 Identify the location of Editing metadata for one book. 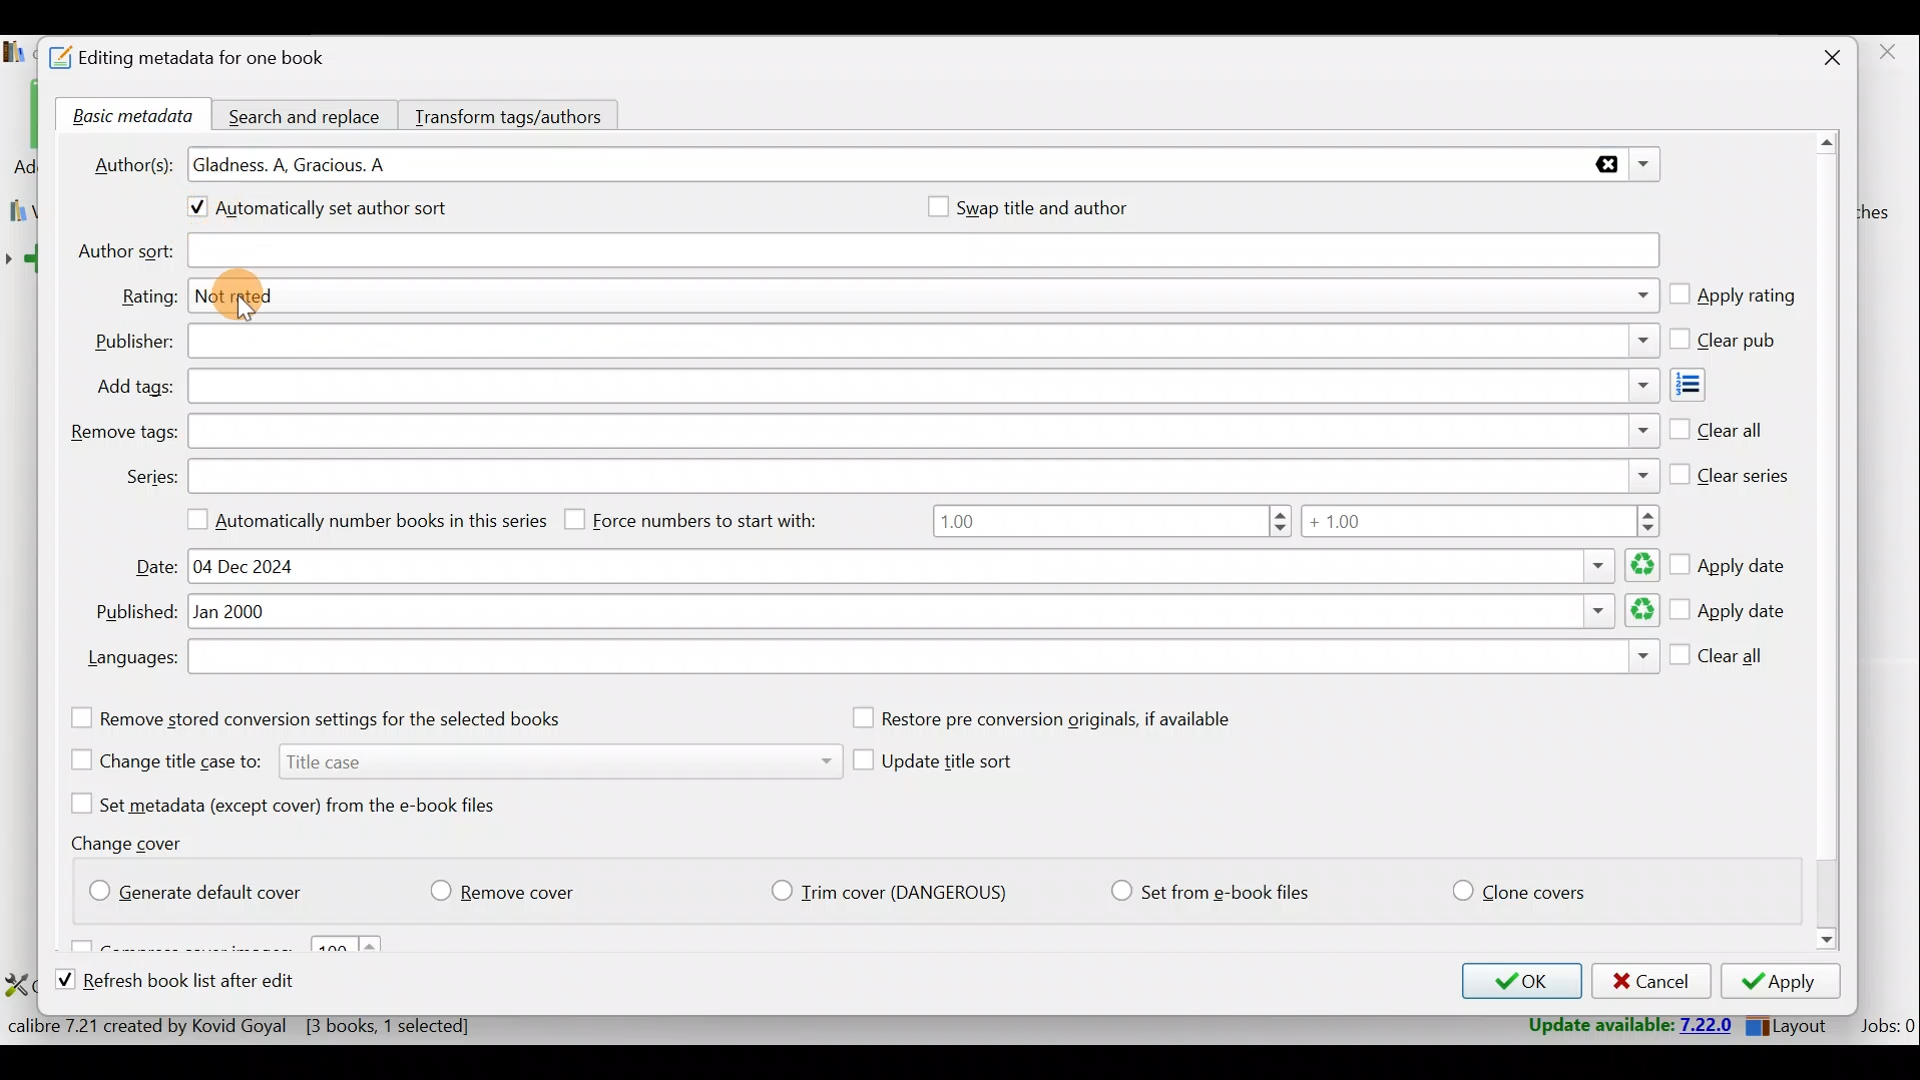
(212, 59).